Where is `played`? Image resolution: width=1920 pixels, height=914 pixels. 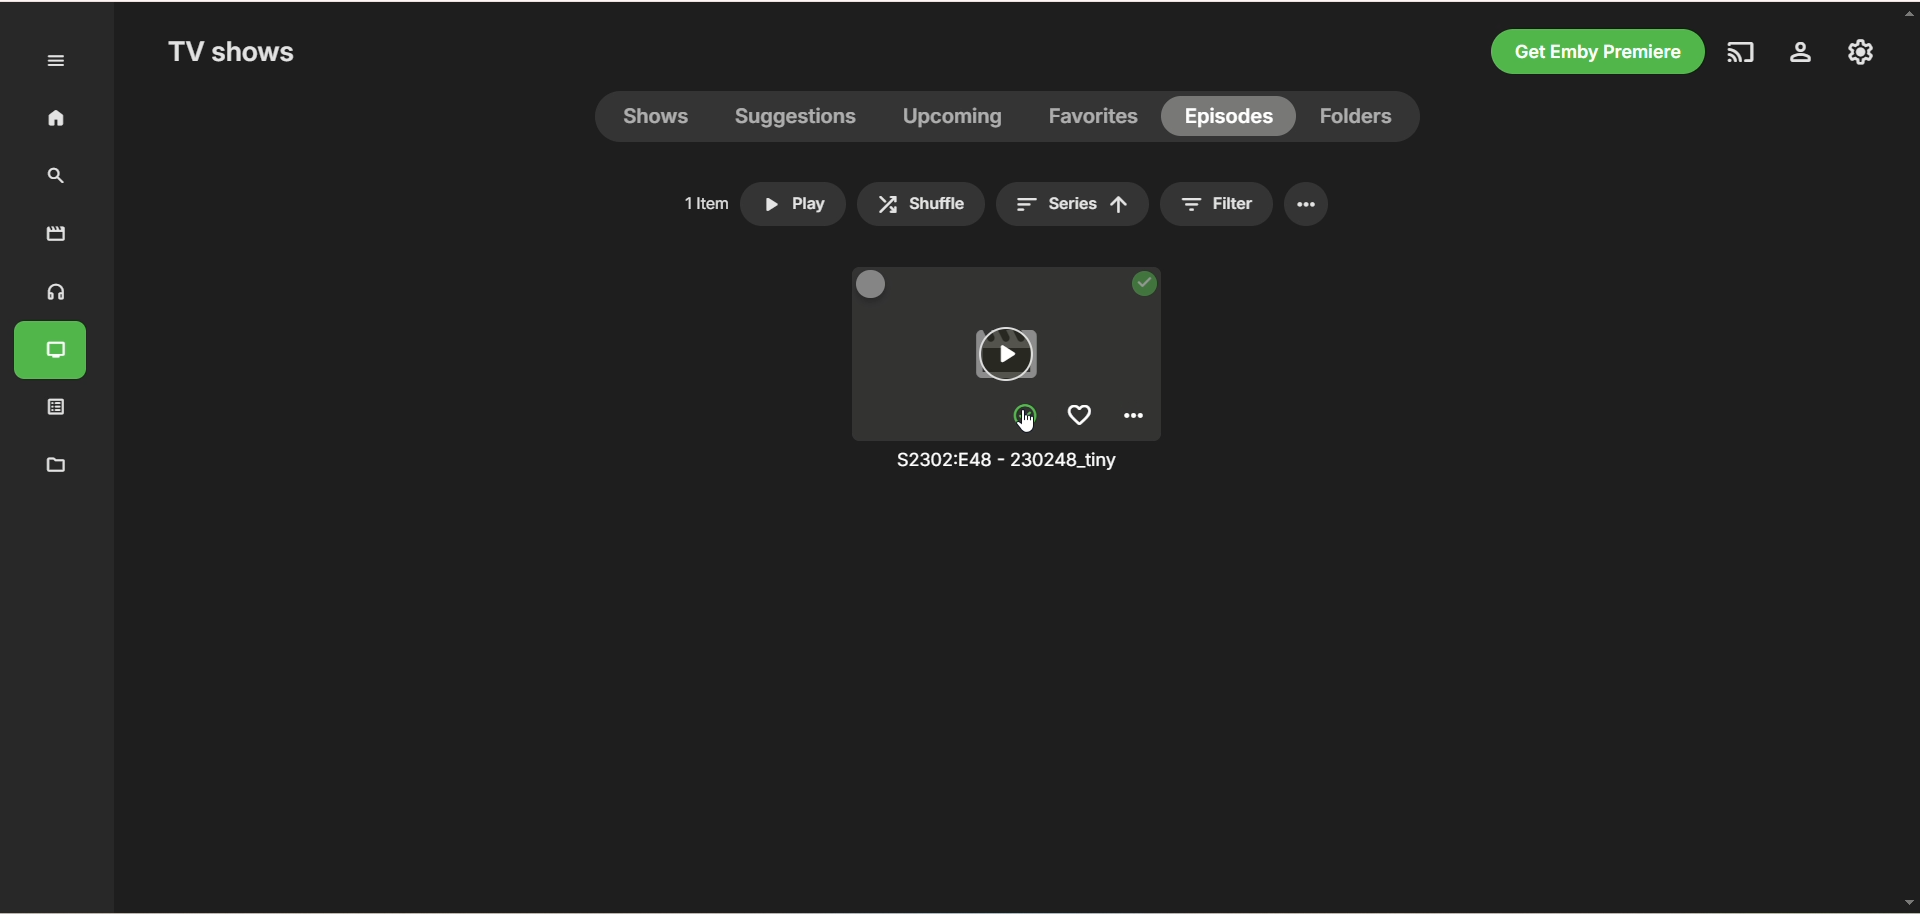 played is located at coordinates (1148, 284).